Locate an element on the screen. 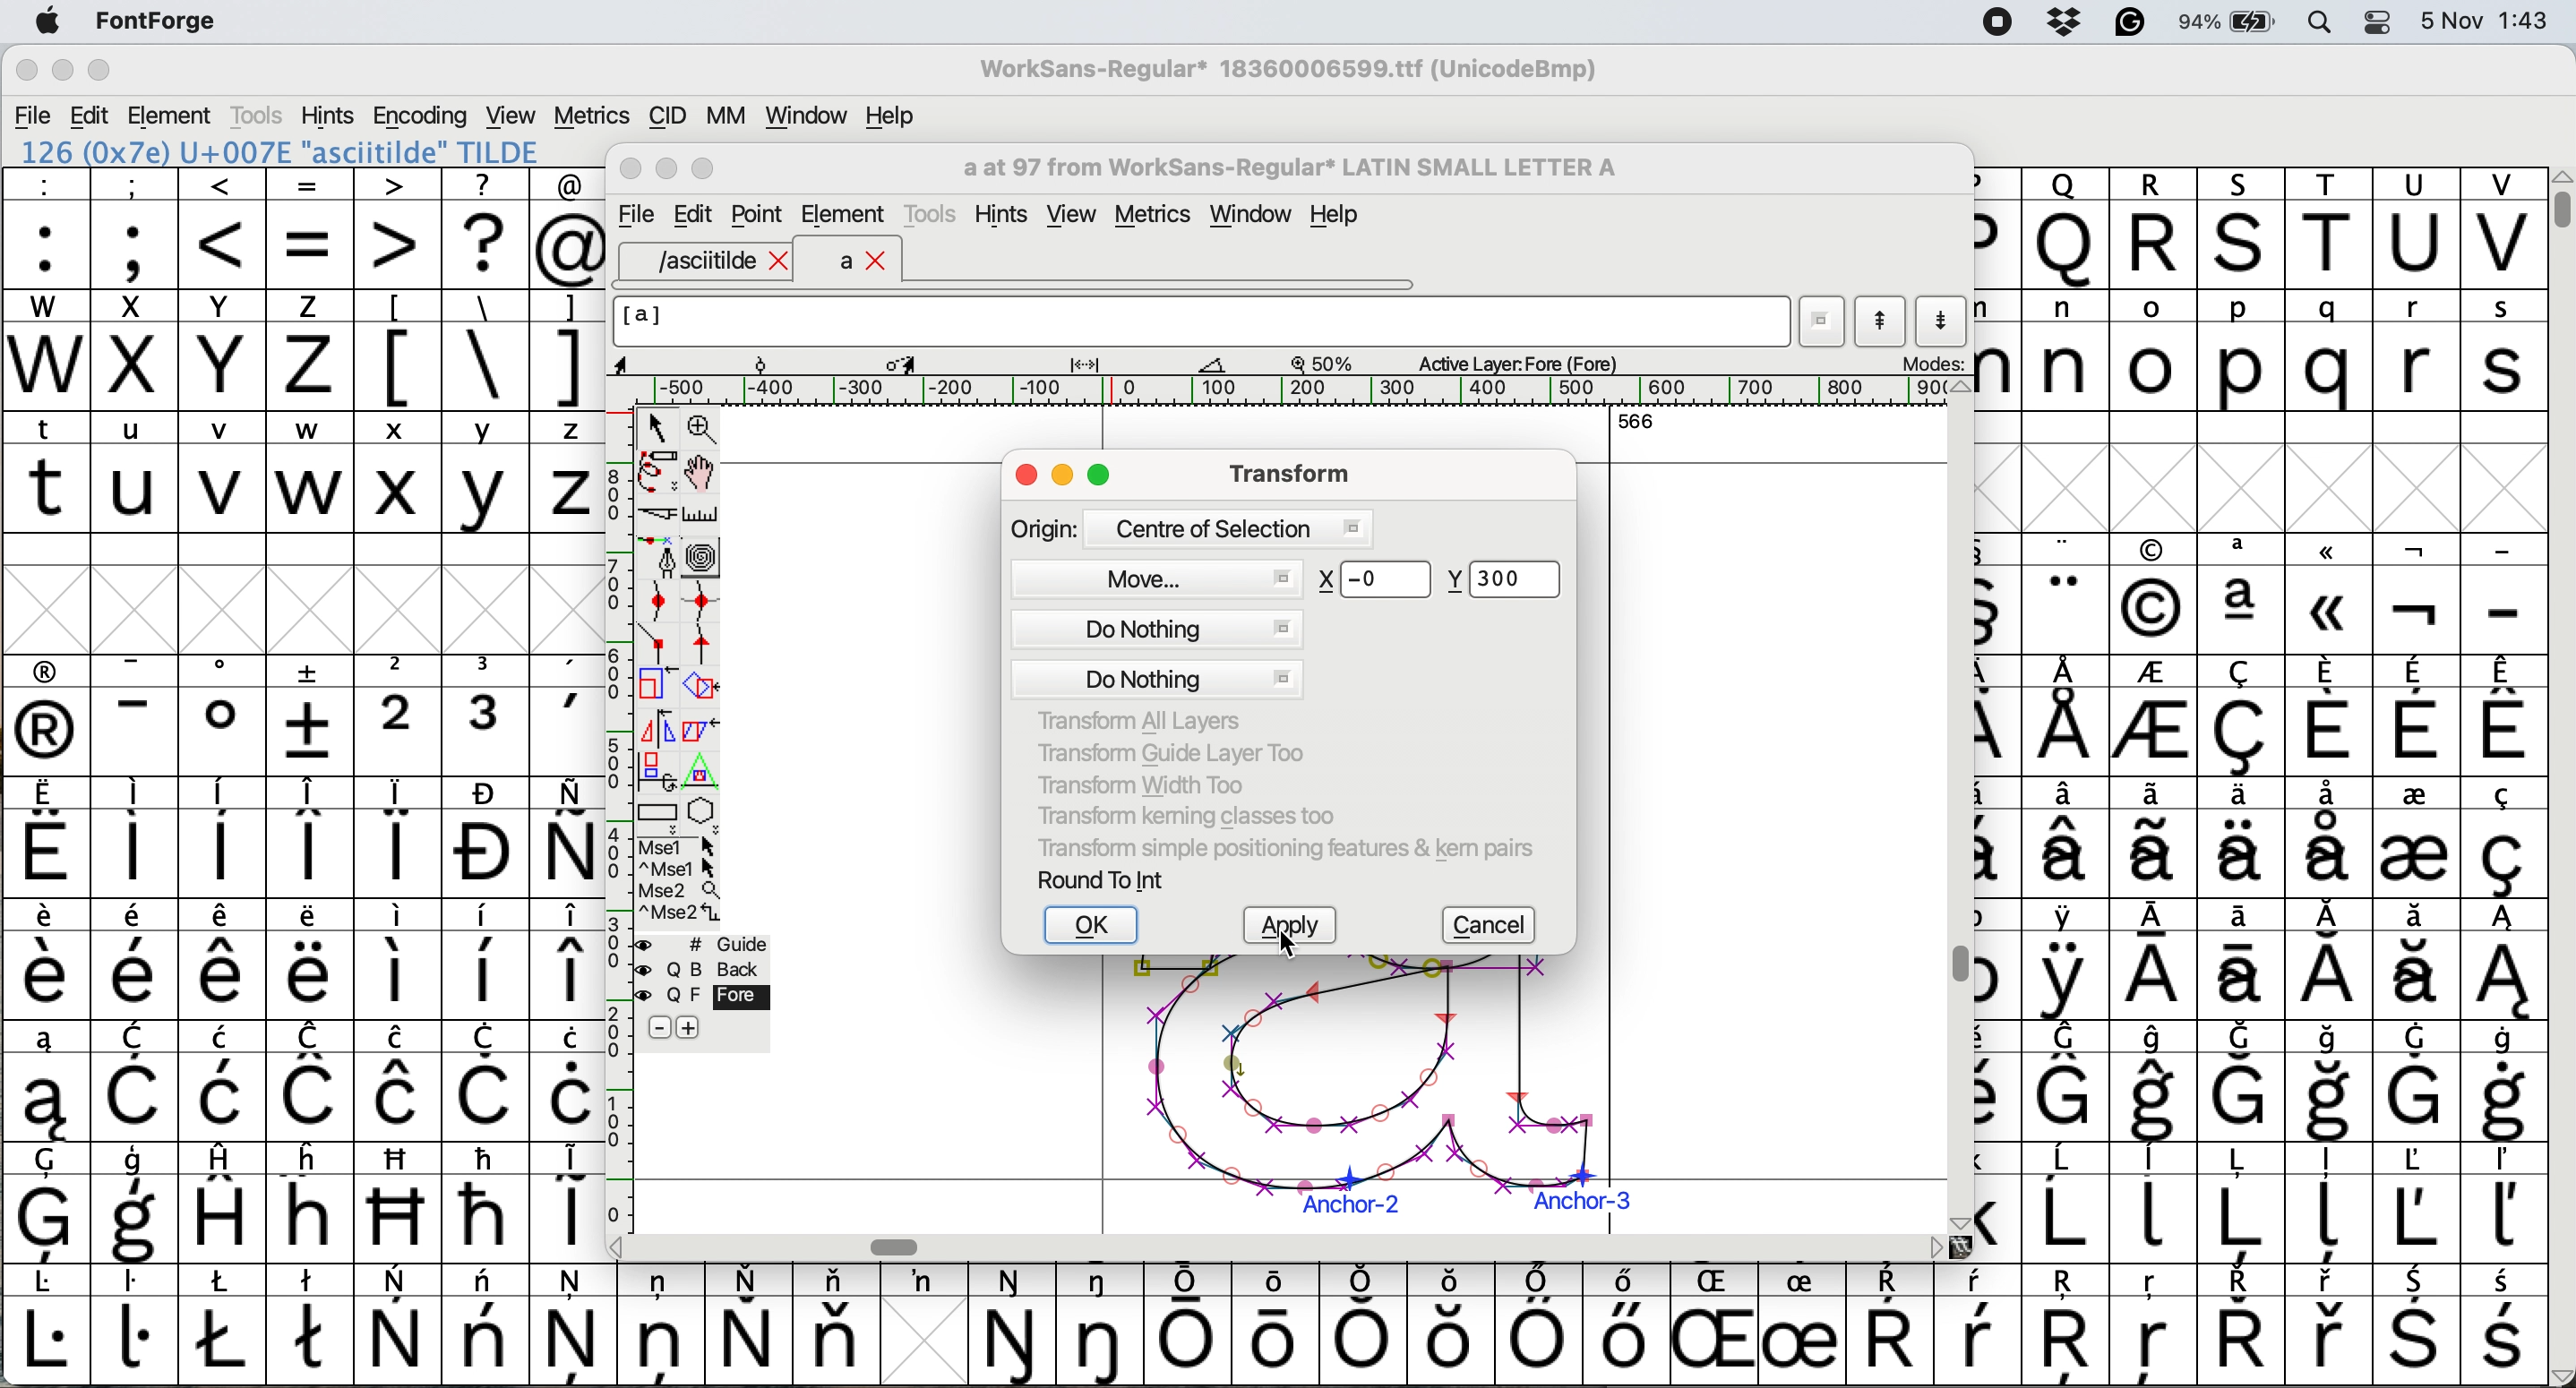 The width and height of the screenshot is (2576, 1388). [ is located at coordinates (399, 350).